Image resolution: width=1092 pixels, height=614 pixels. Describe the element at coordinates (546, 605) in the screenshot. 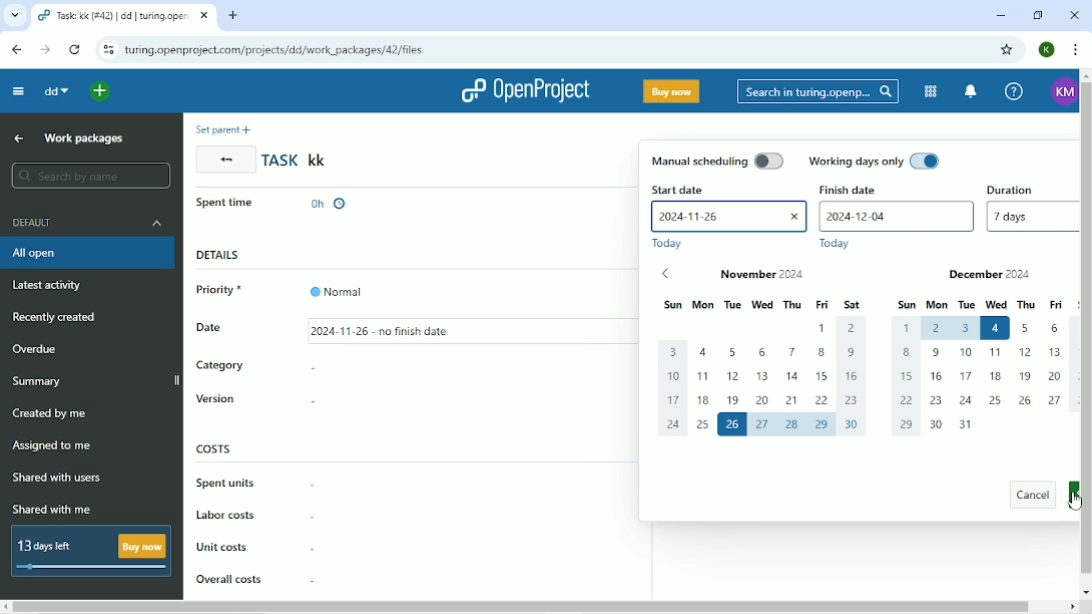

I see `Horizontal scrollbar` at that location.